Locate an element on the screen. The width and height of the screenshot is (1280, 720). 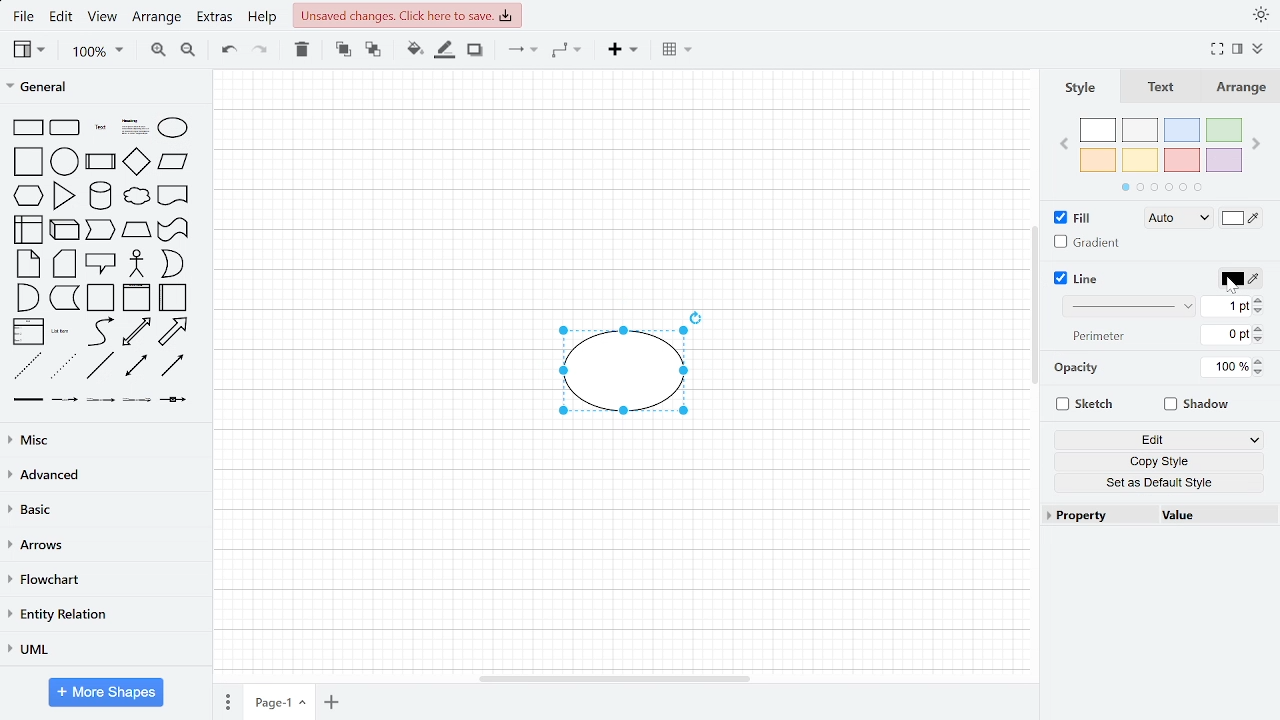
cube is located at coordinates (65, 228).